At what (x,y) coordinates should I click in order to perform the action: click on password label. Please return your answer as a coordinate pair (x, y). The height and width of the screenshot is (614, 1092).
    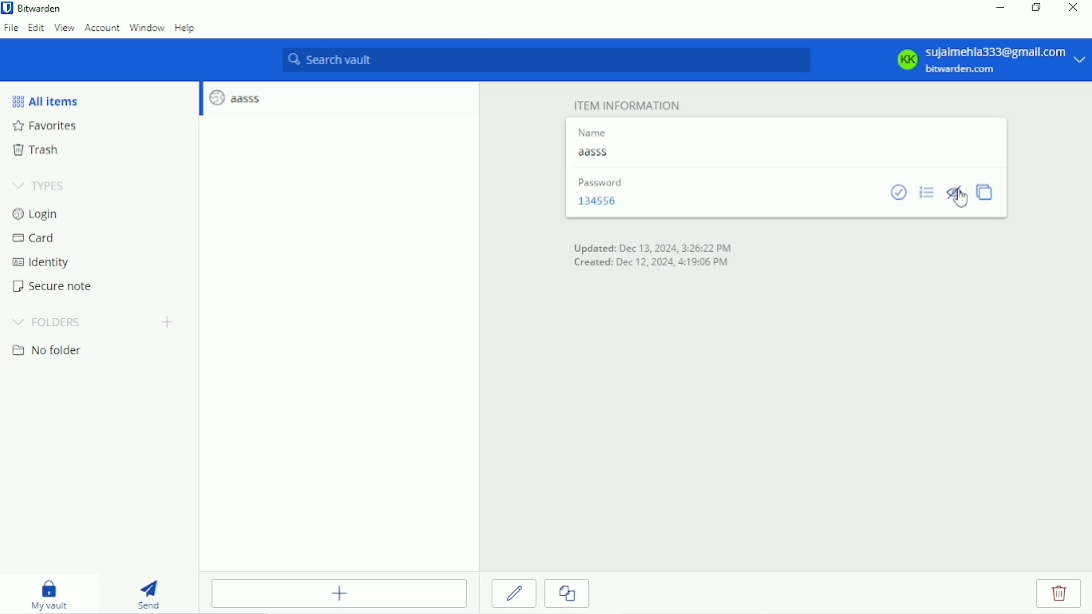
    Looking at the image, I should click on (598, 182).